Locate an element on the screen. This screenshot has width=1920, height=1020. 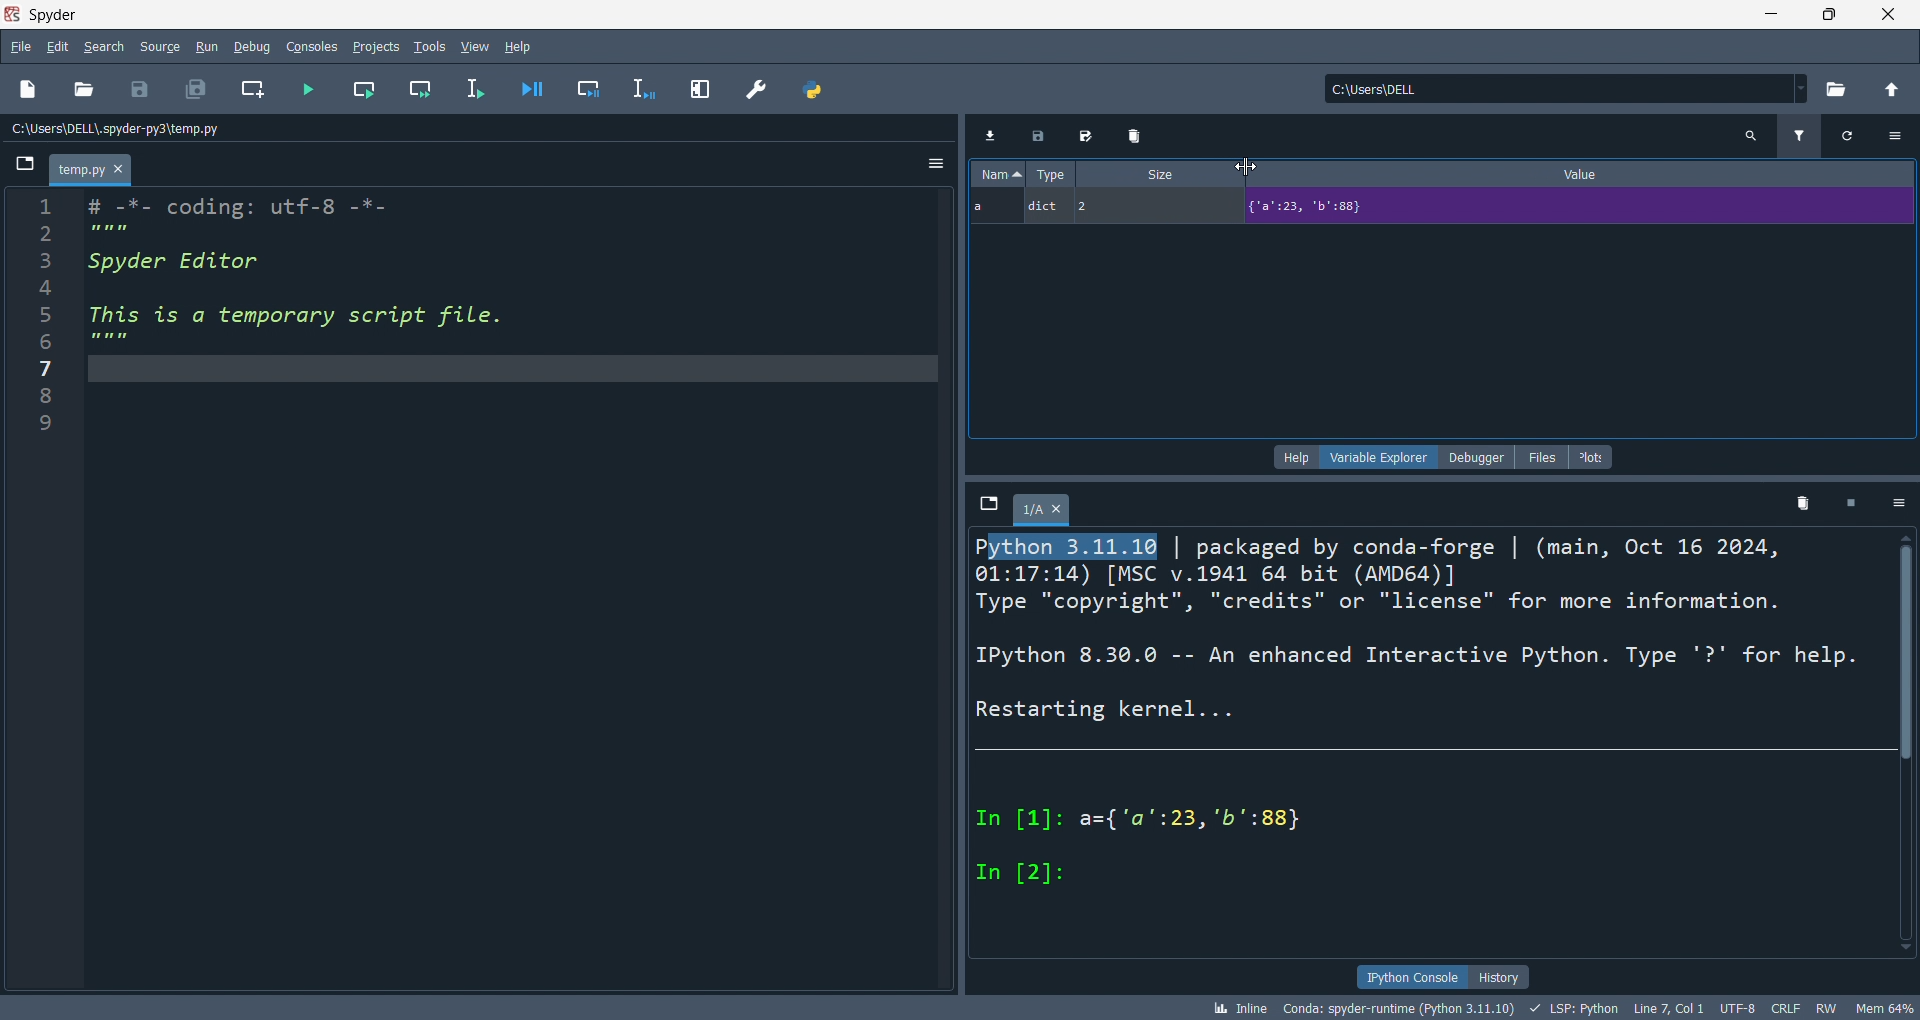
plot is located at coordinates (1592, 457).